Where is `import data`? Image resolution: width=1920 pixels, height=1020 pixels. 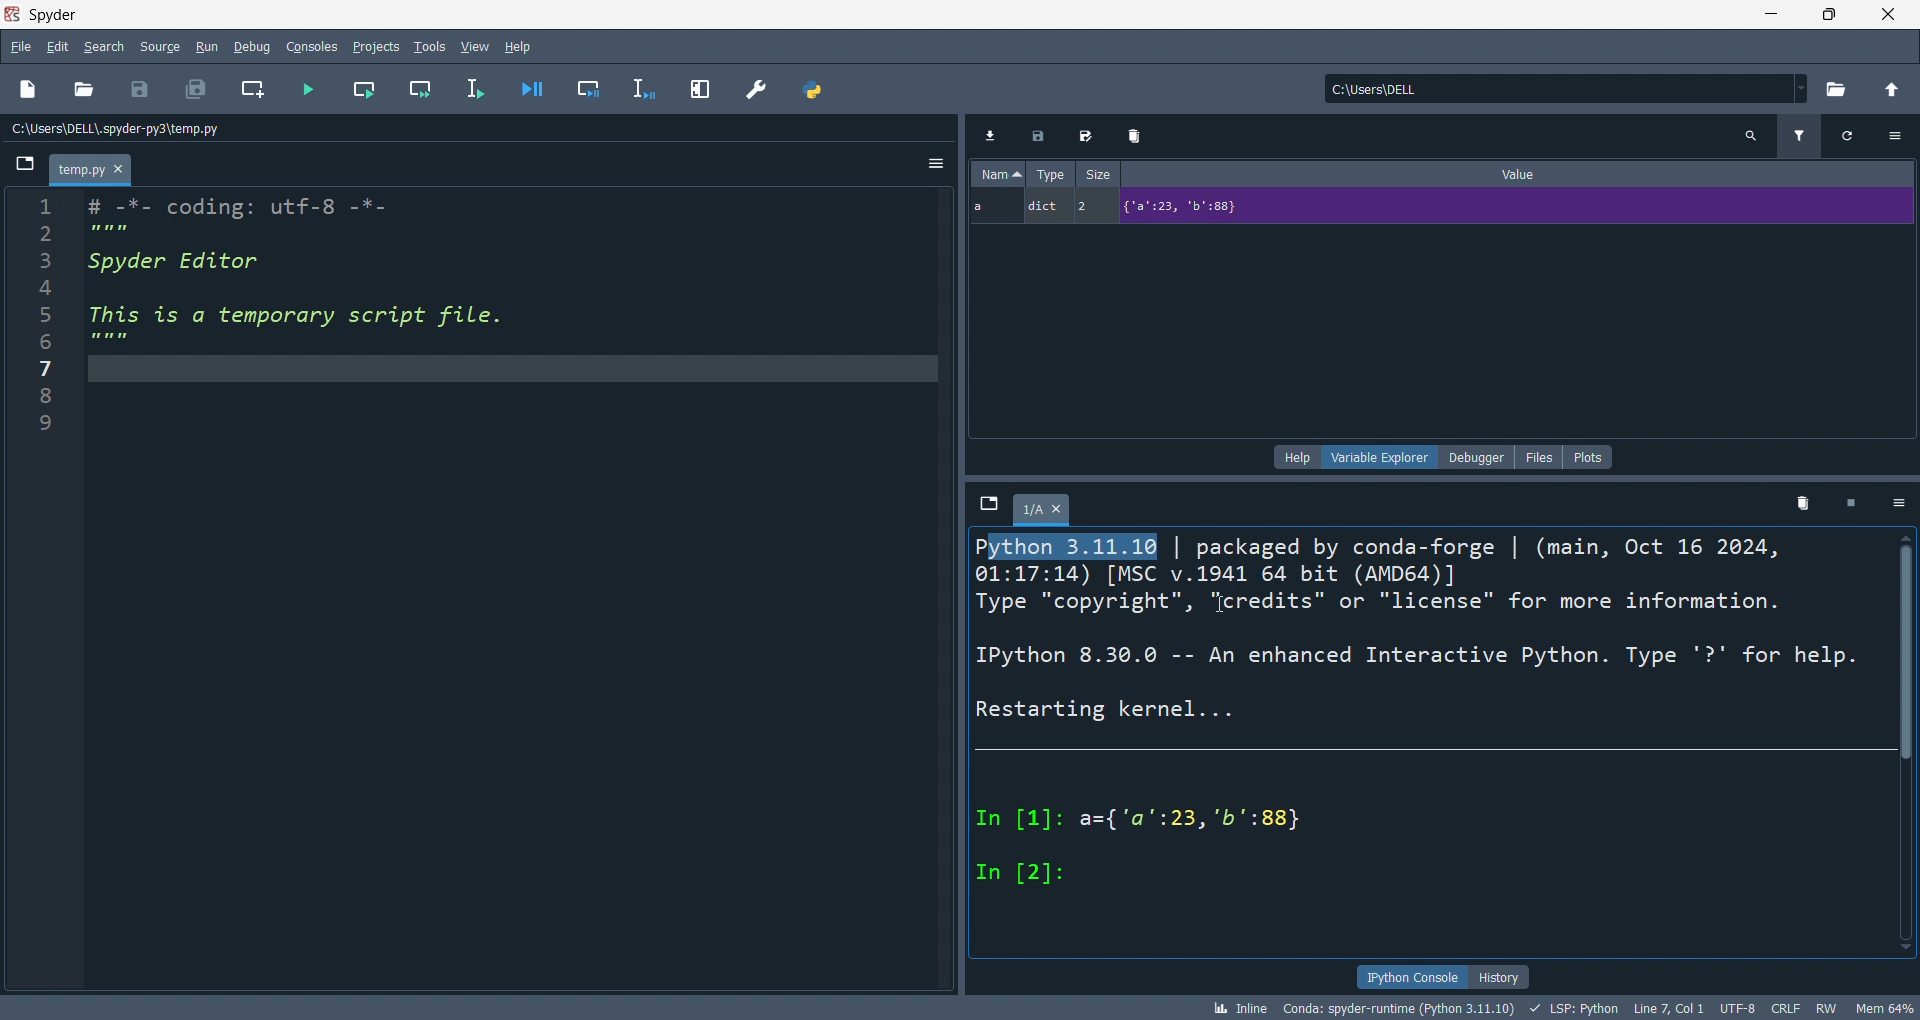
import data is located at coordinates (989, 135).